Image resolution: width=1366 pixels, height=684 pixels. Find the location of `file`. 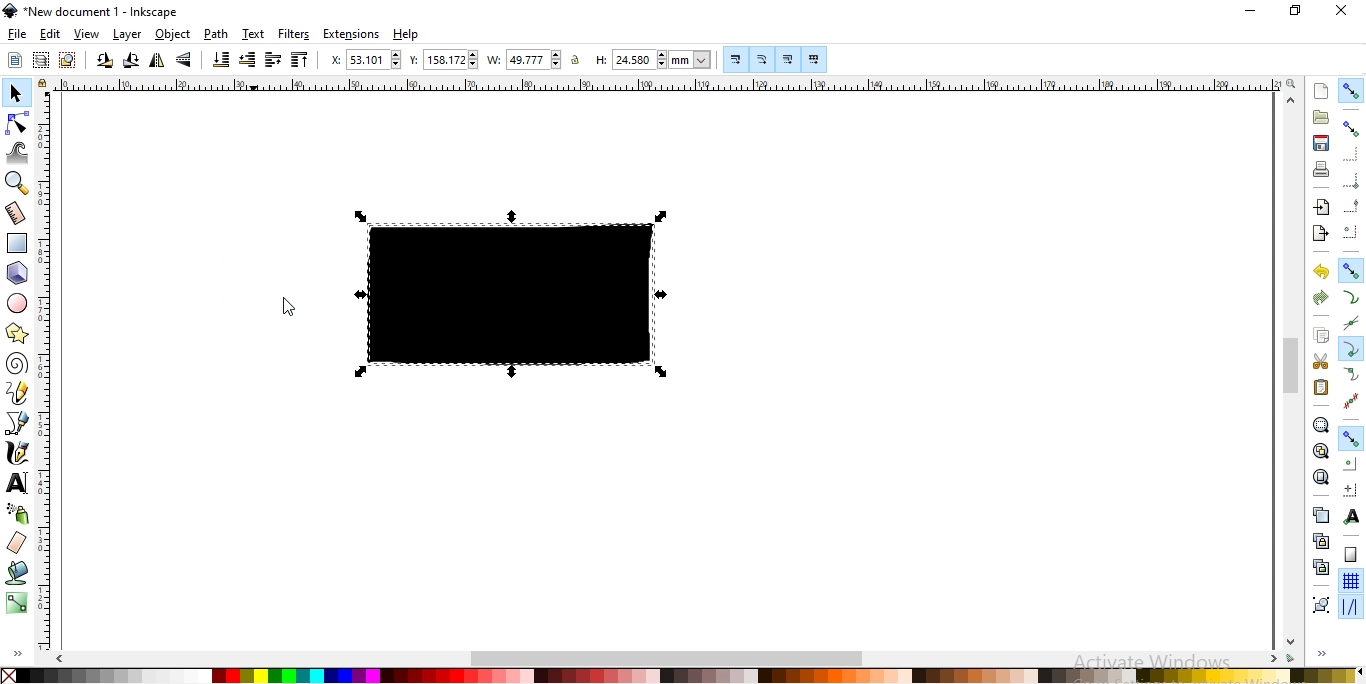

file is located at coordinates (15, 34).